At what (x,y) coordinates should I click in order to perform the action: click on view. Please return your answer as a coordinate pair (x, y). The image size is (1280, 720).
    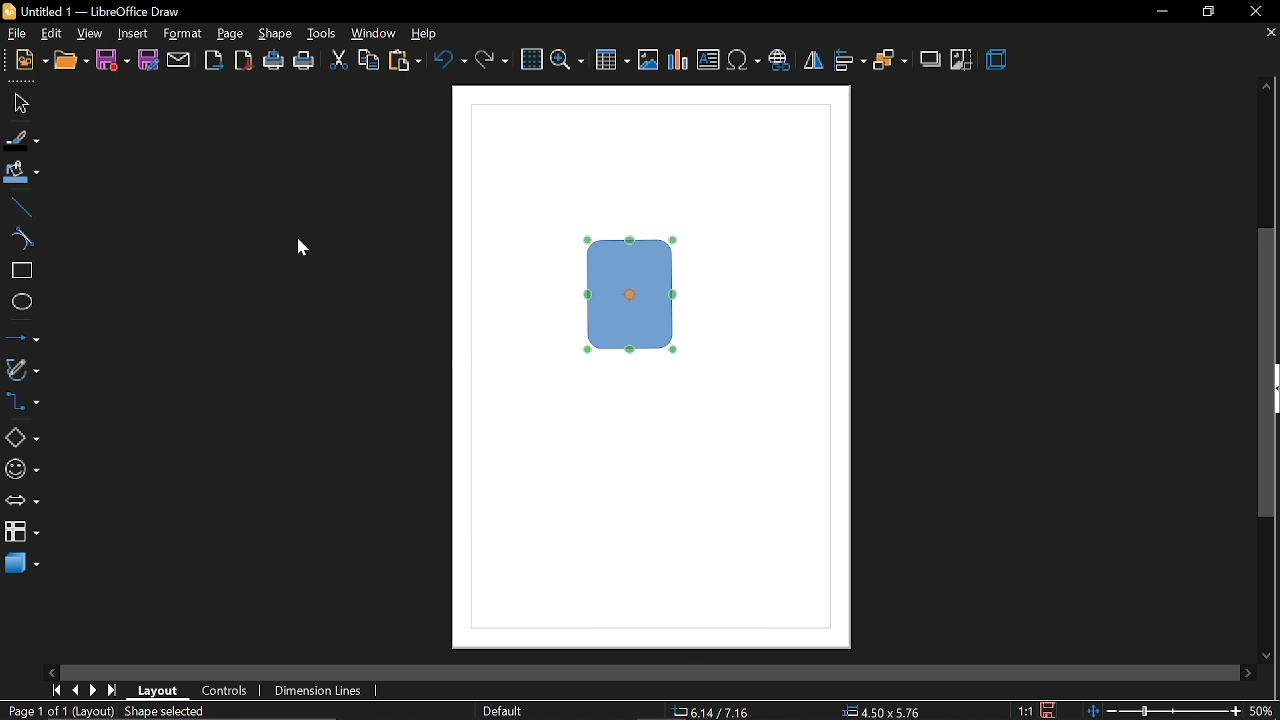
    Looking at the image, I should click on (91, 35).